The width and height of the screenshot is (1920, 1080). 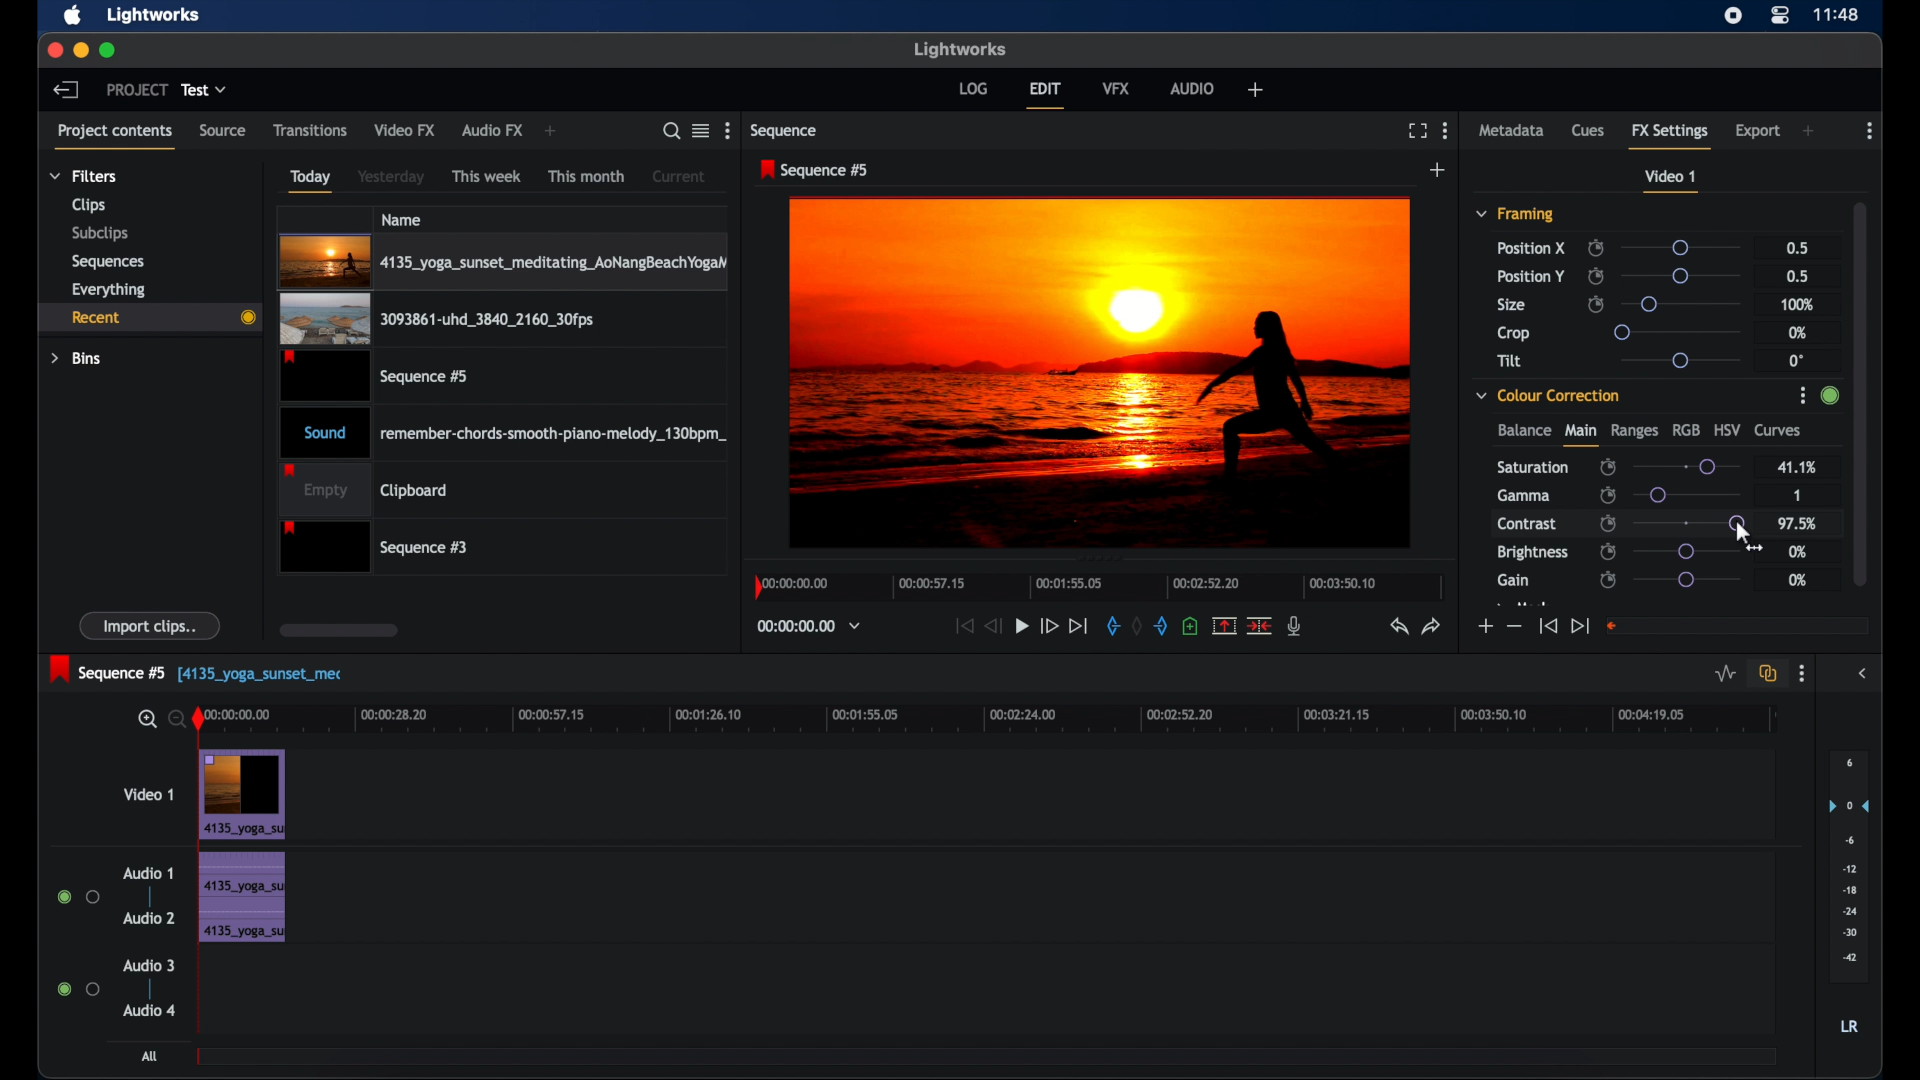 I want to click on tilt, so click(x=1510, y=361).